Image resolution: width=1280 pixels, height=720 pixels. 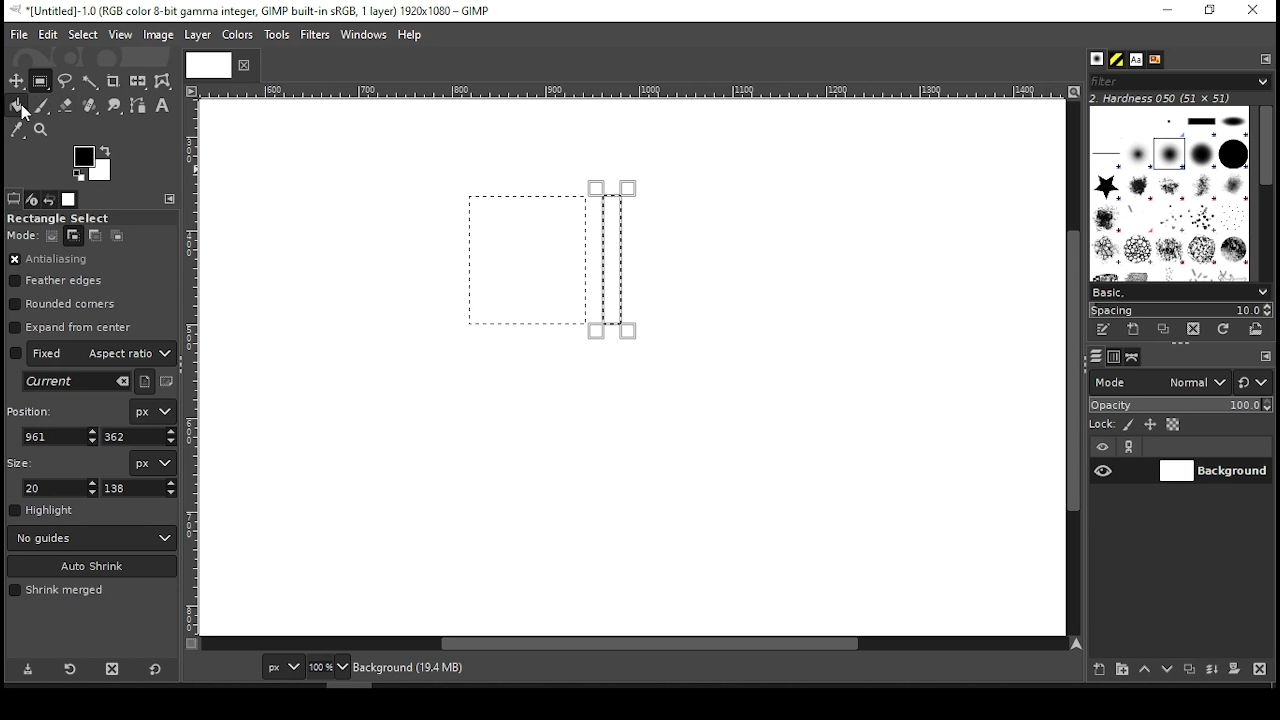 I want to click on color, so click(x=238, y=34).